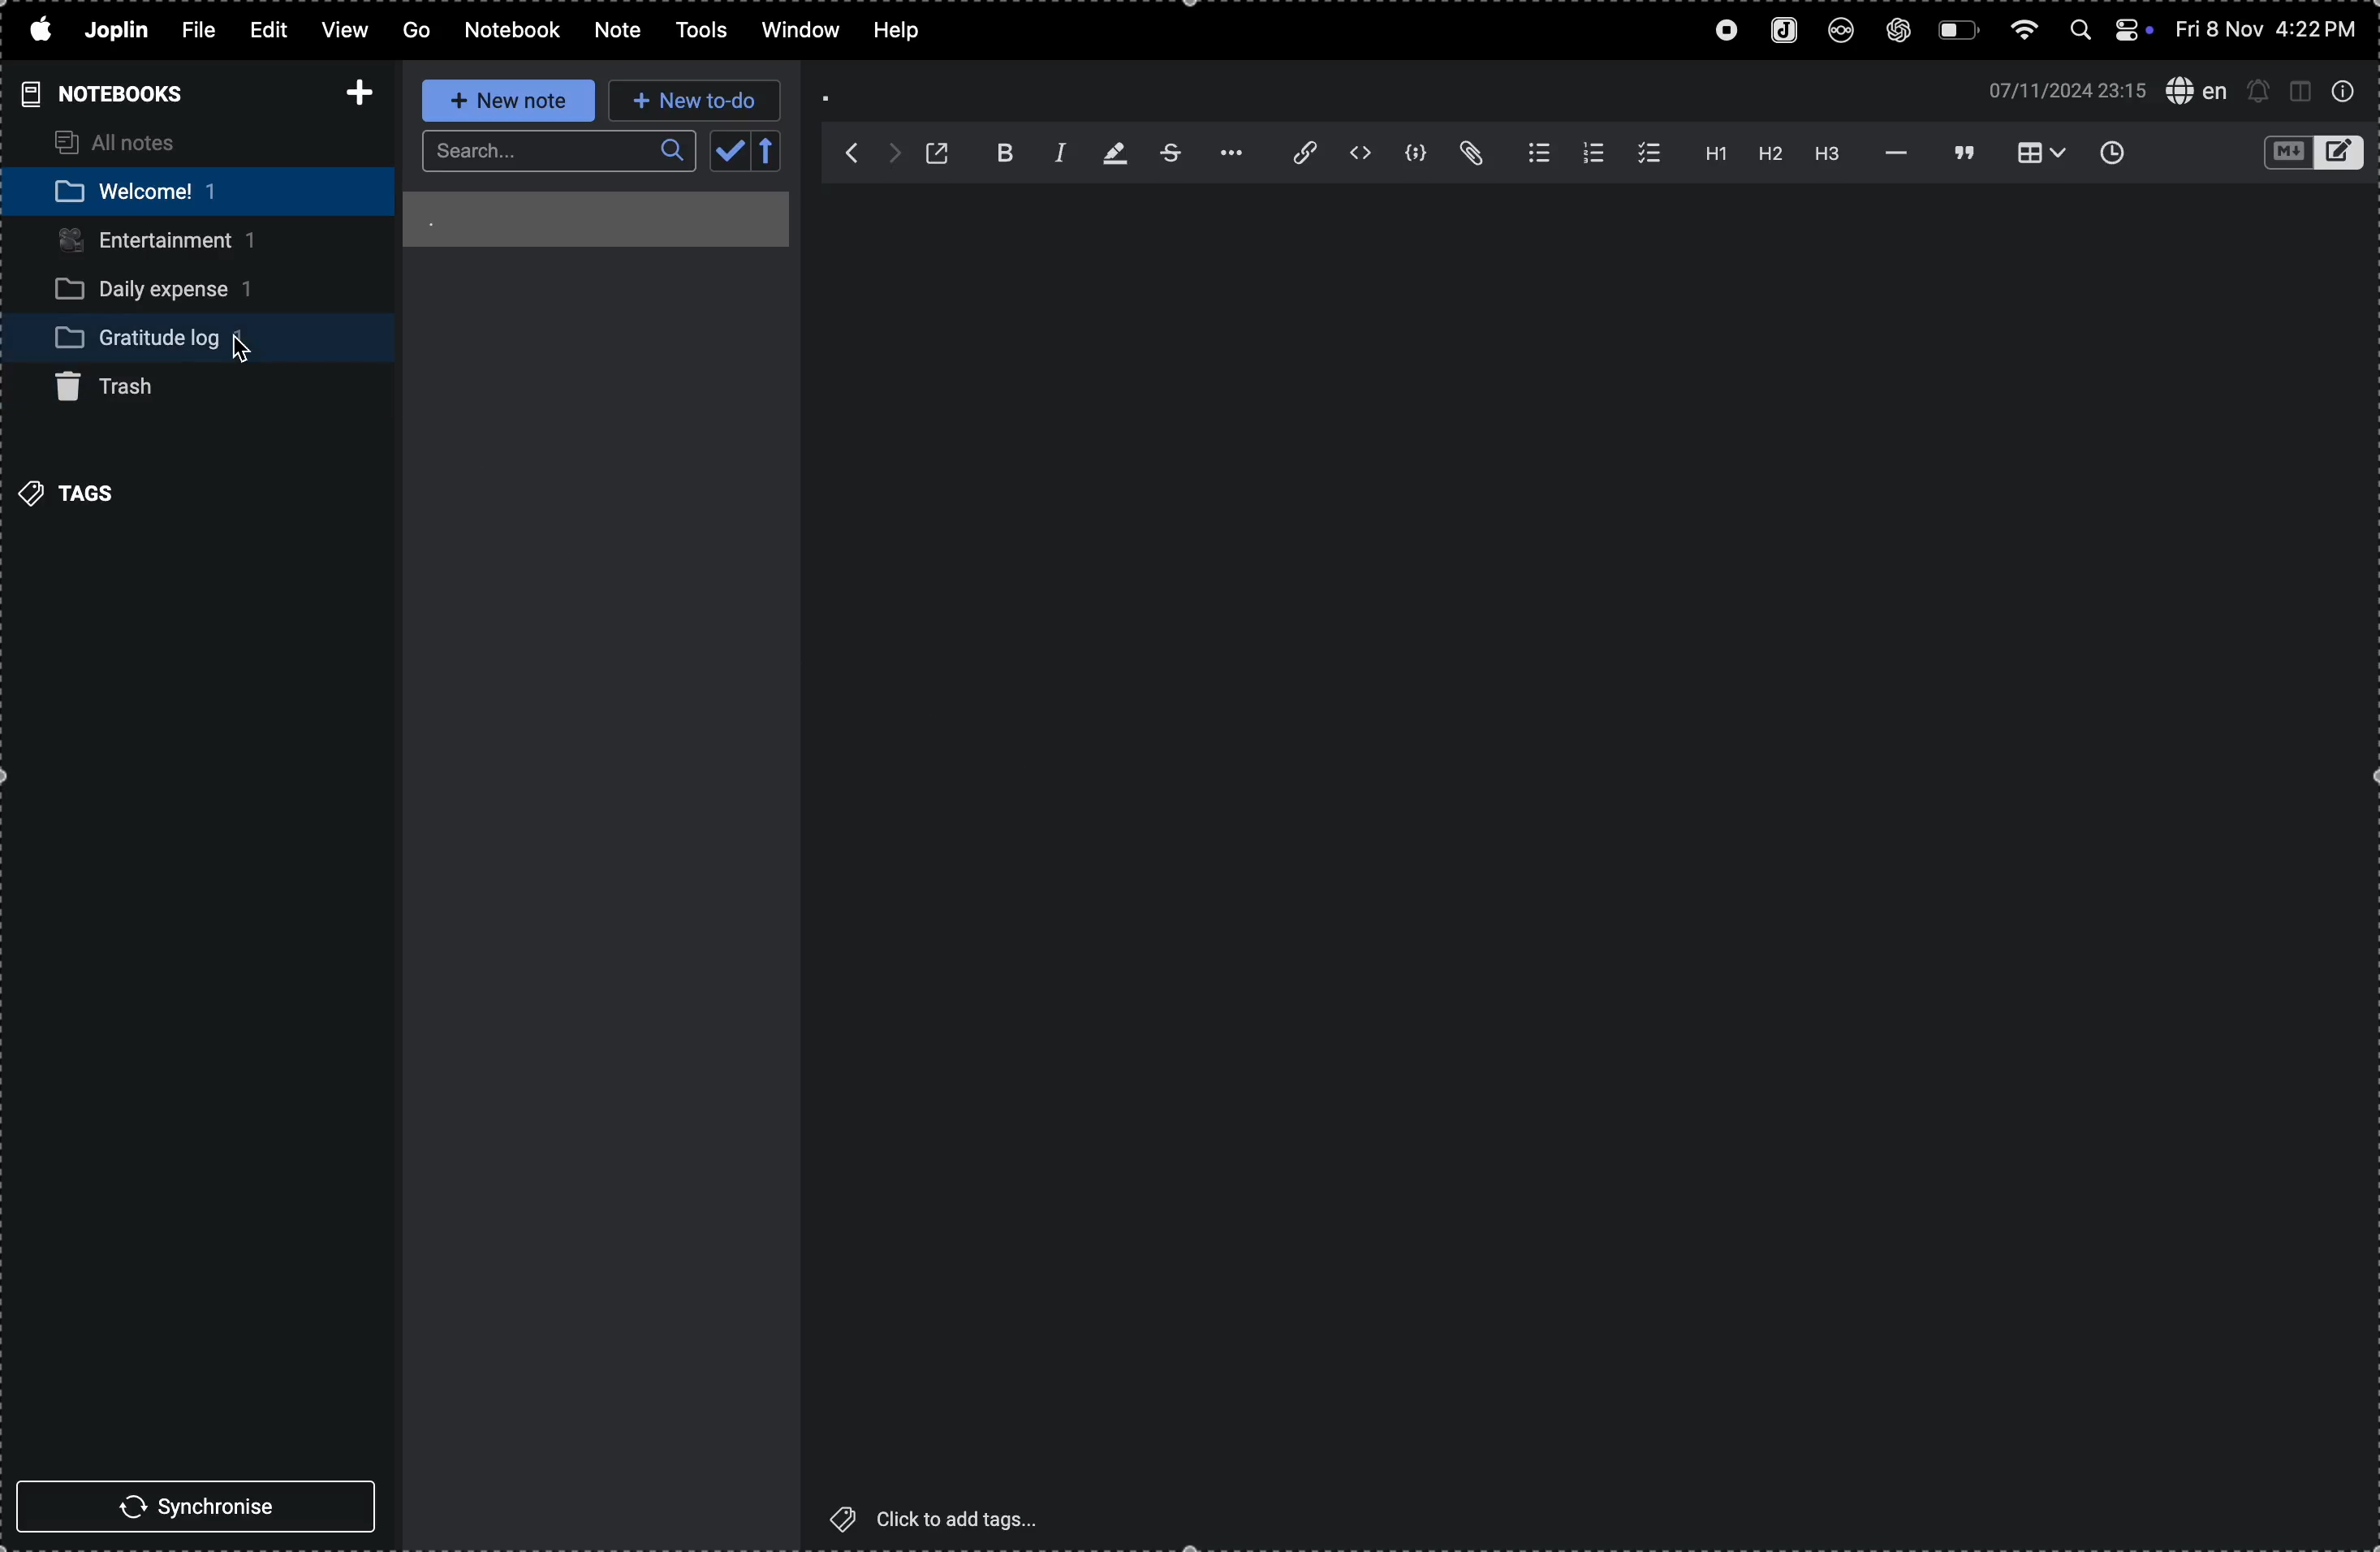 The height and width of the screenshot is (1552, 2380). What do you see at coordinates (416, 31) in the screenshot?
I see `Go` at bounding box center [416, 31].